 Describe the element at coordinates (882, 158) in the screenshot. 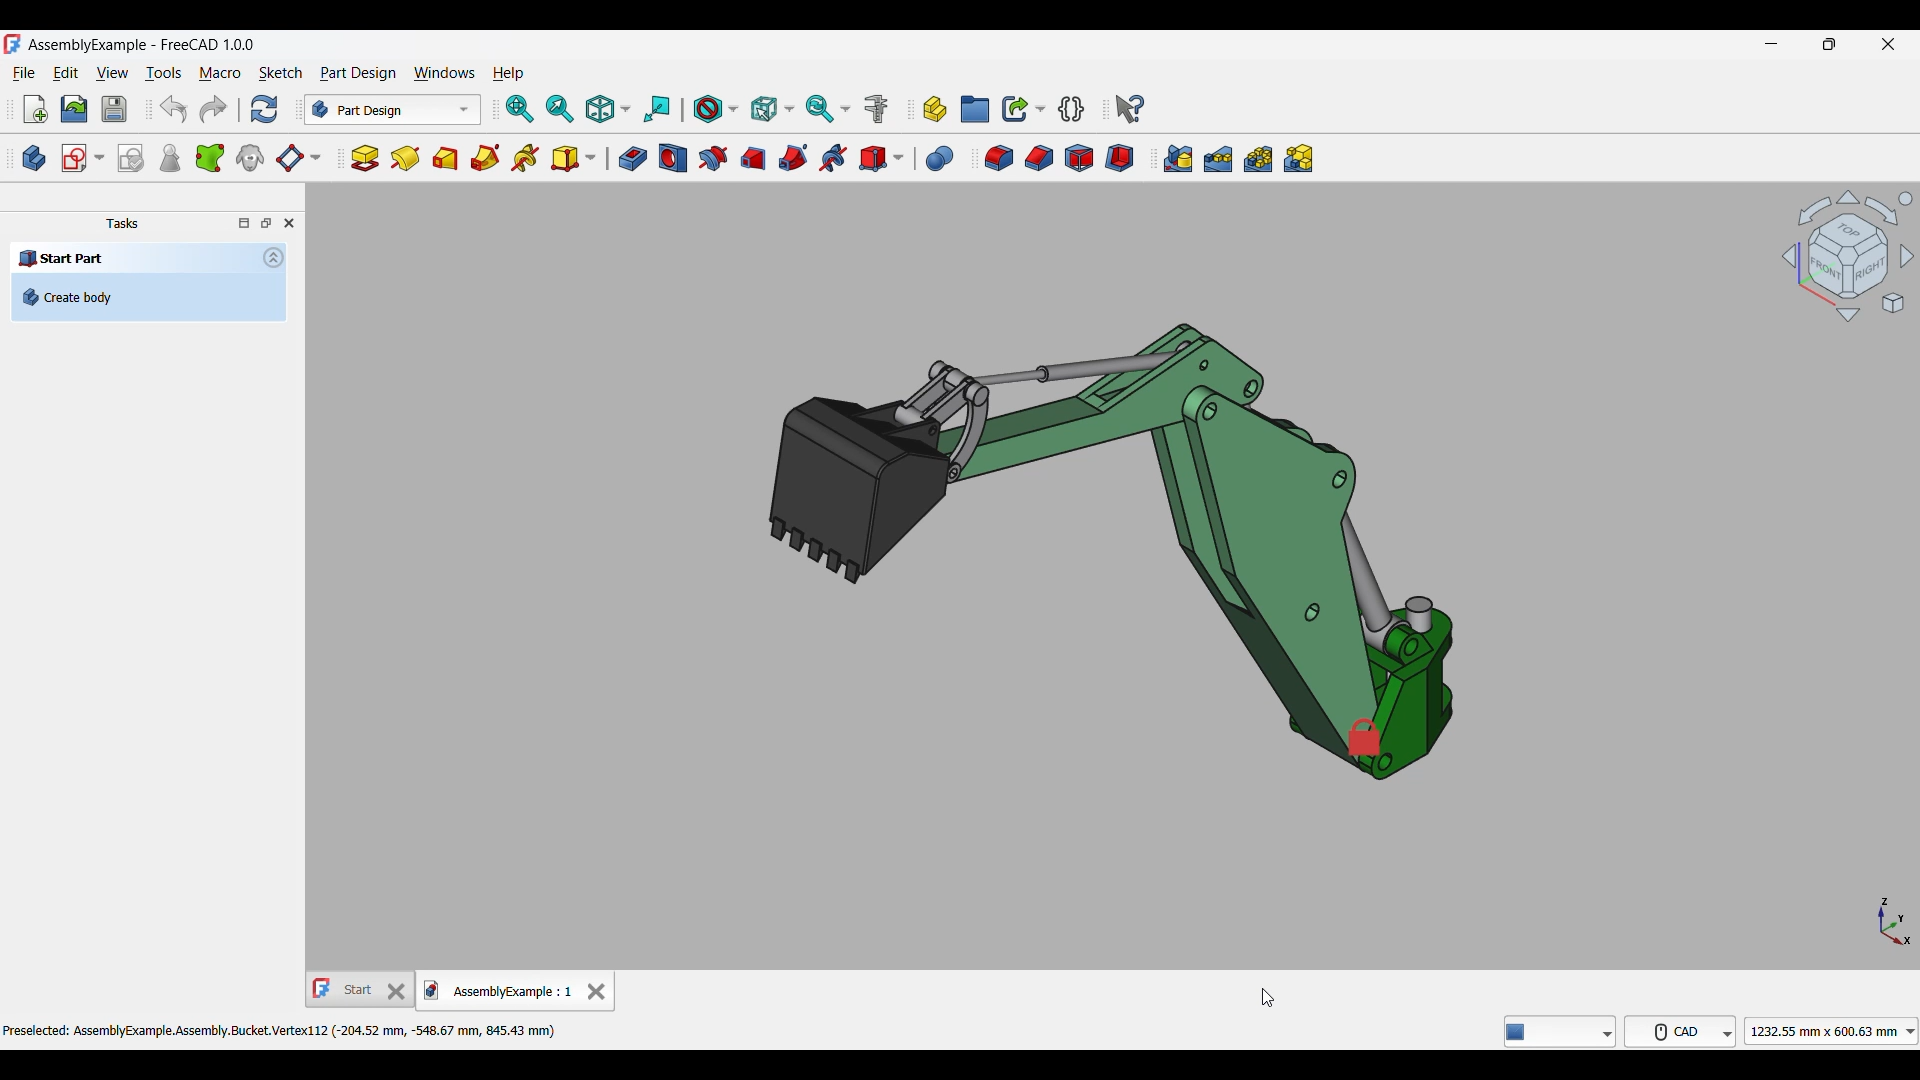

I see `Create a subtractive primitive options` at that location.